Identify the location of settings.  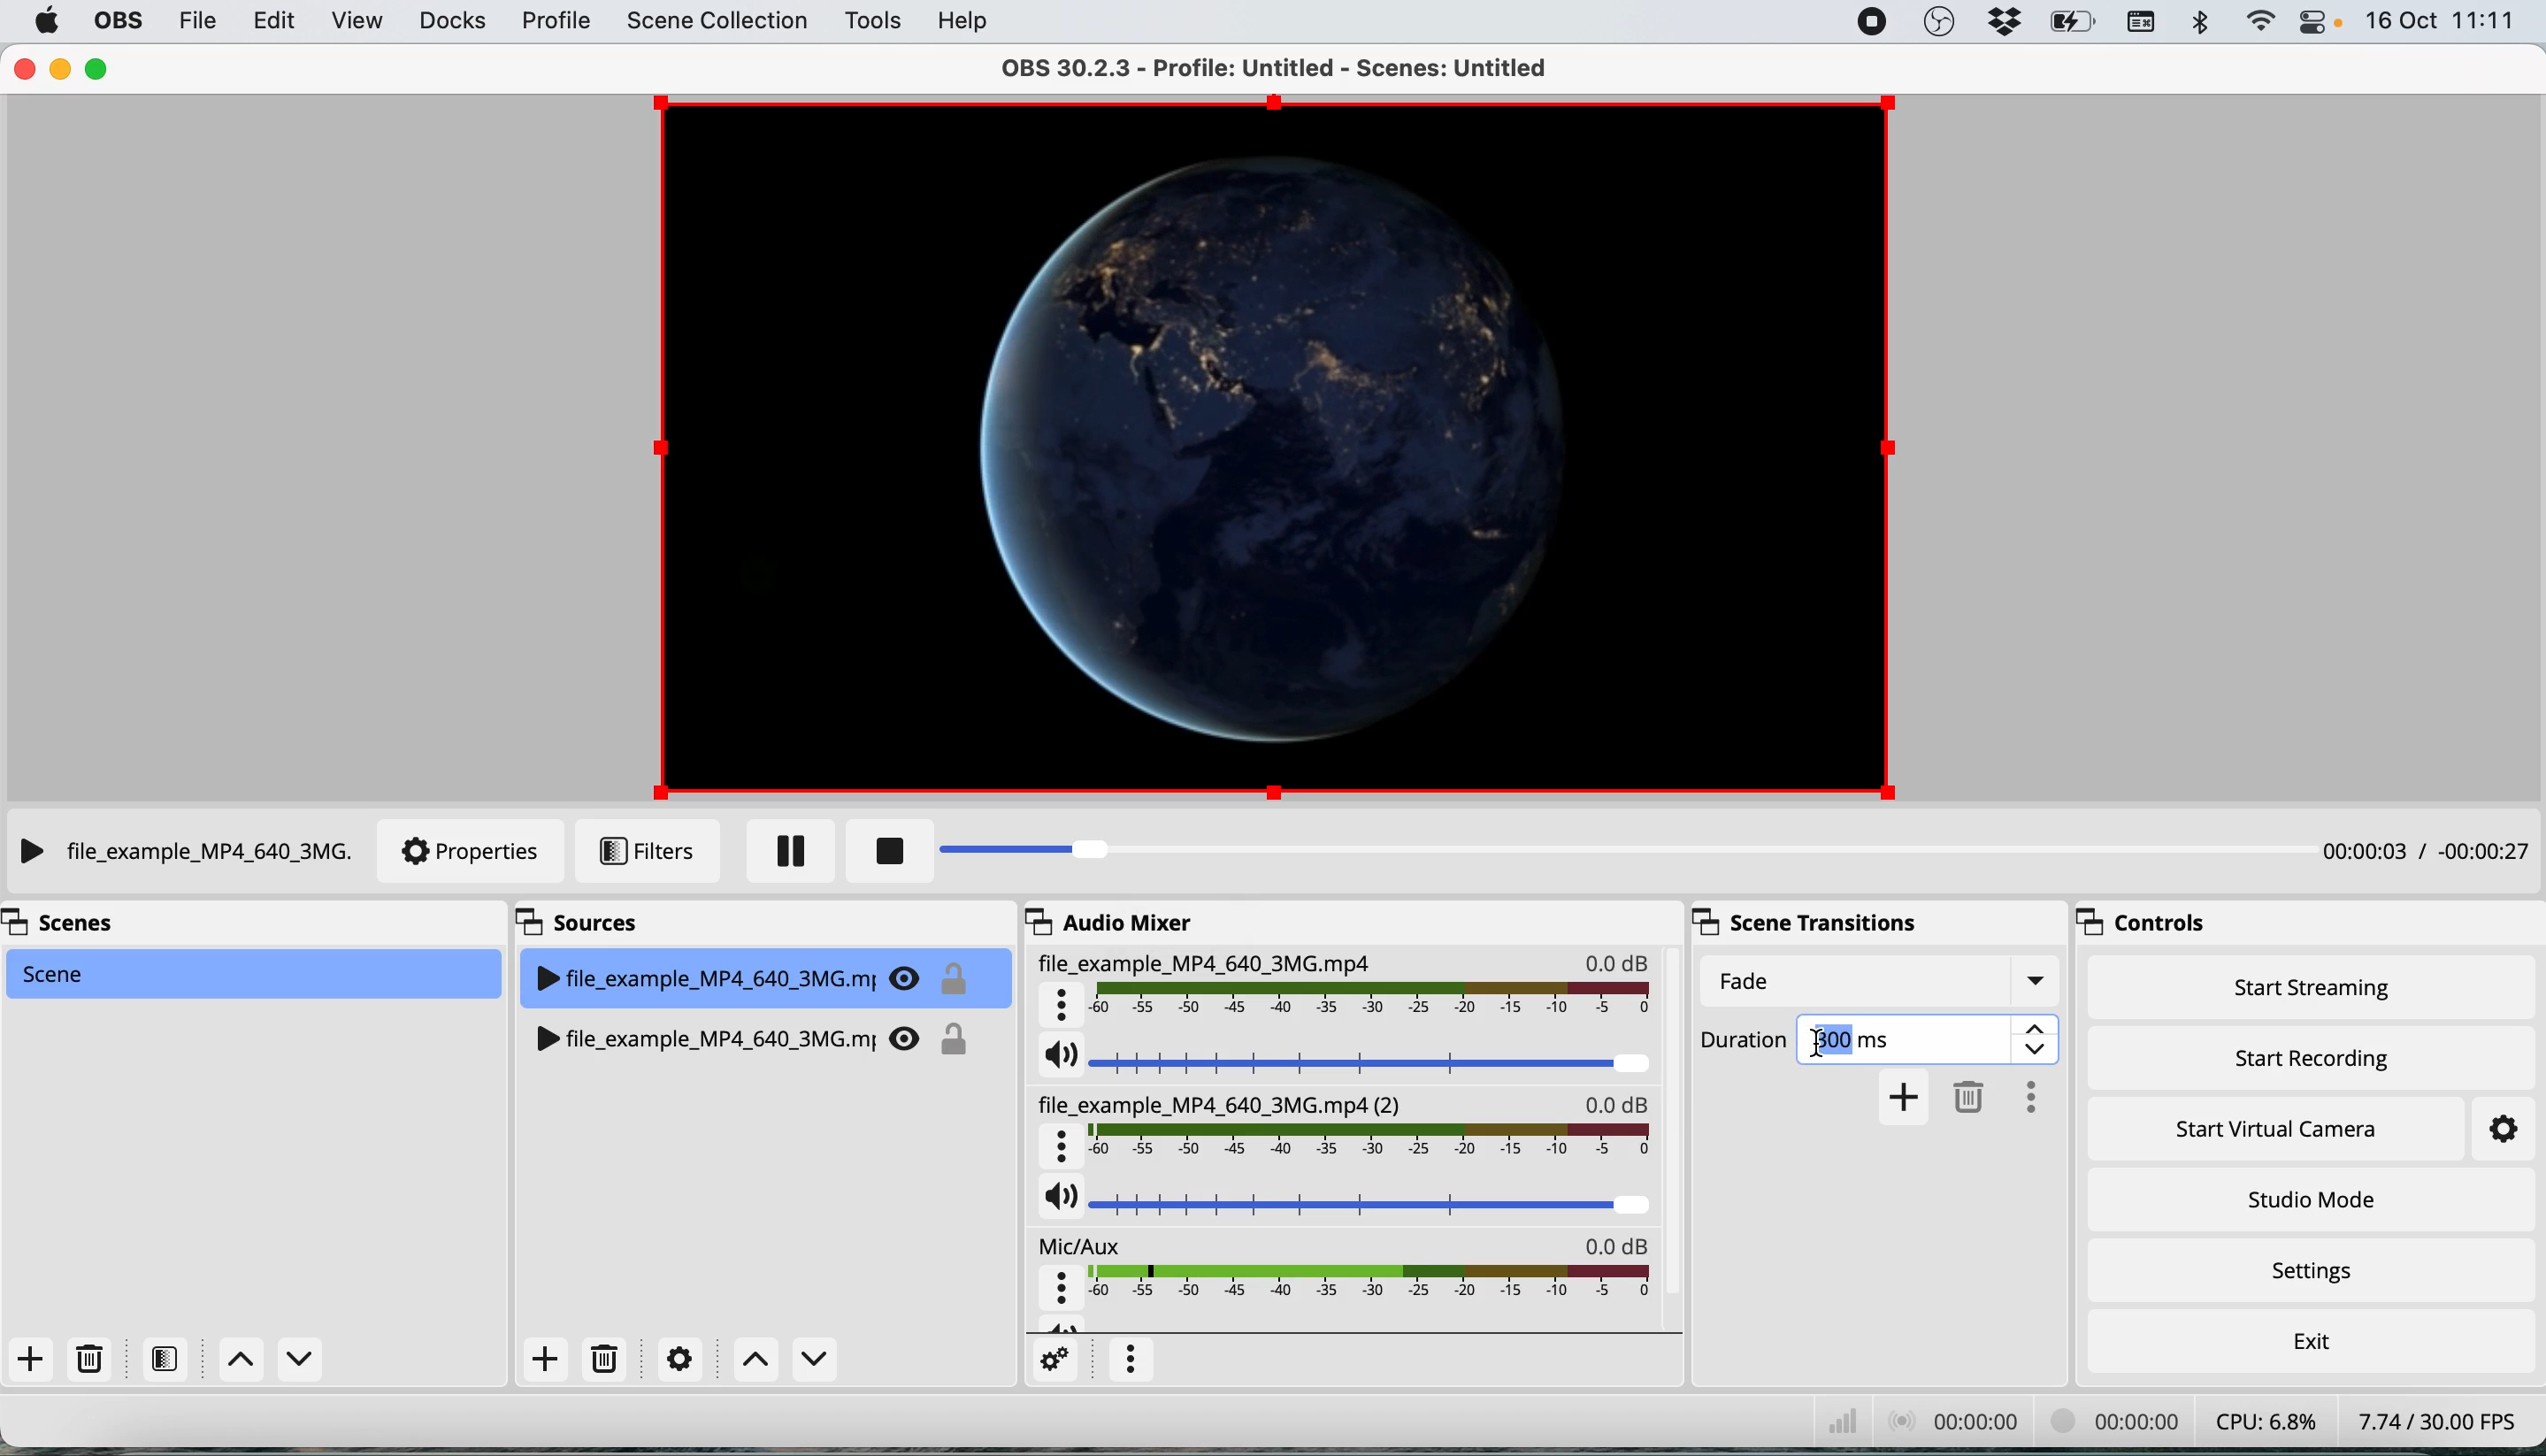
(674, 1359).